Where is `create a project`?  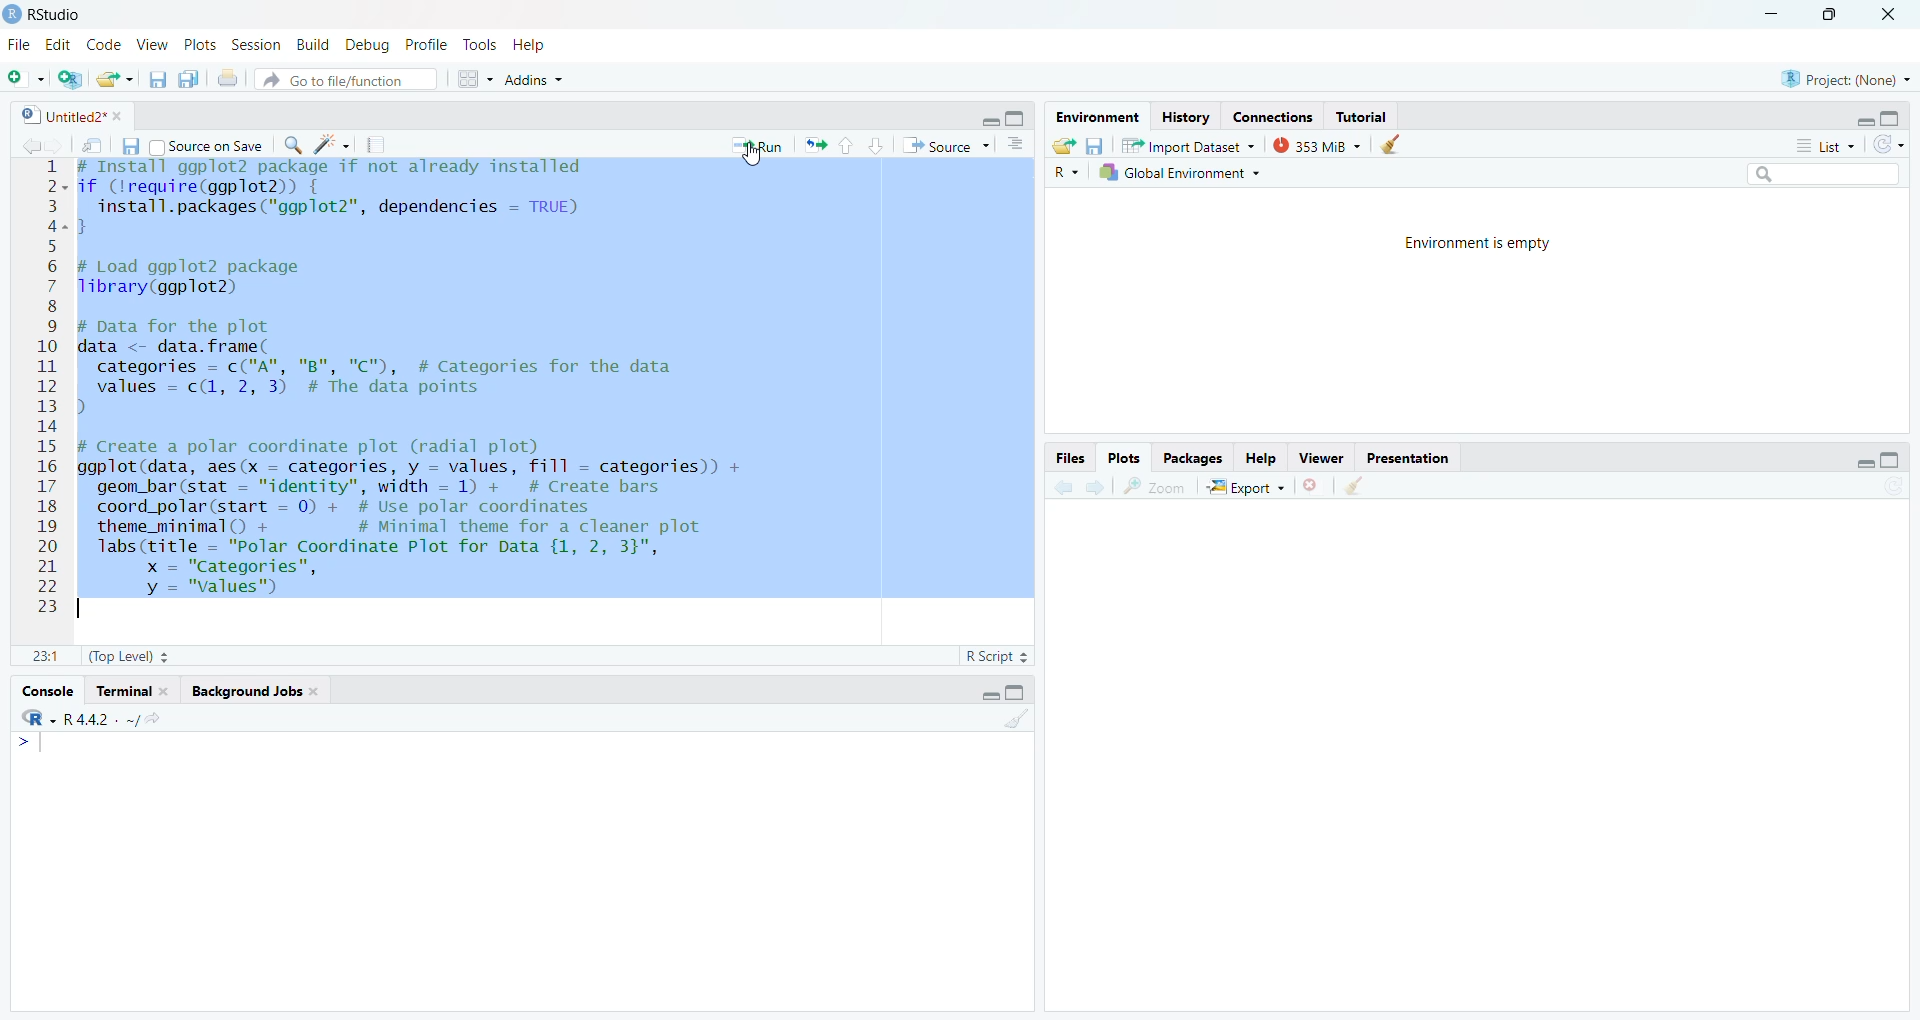 create a project is located at coordinates (71, 80).